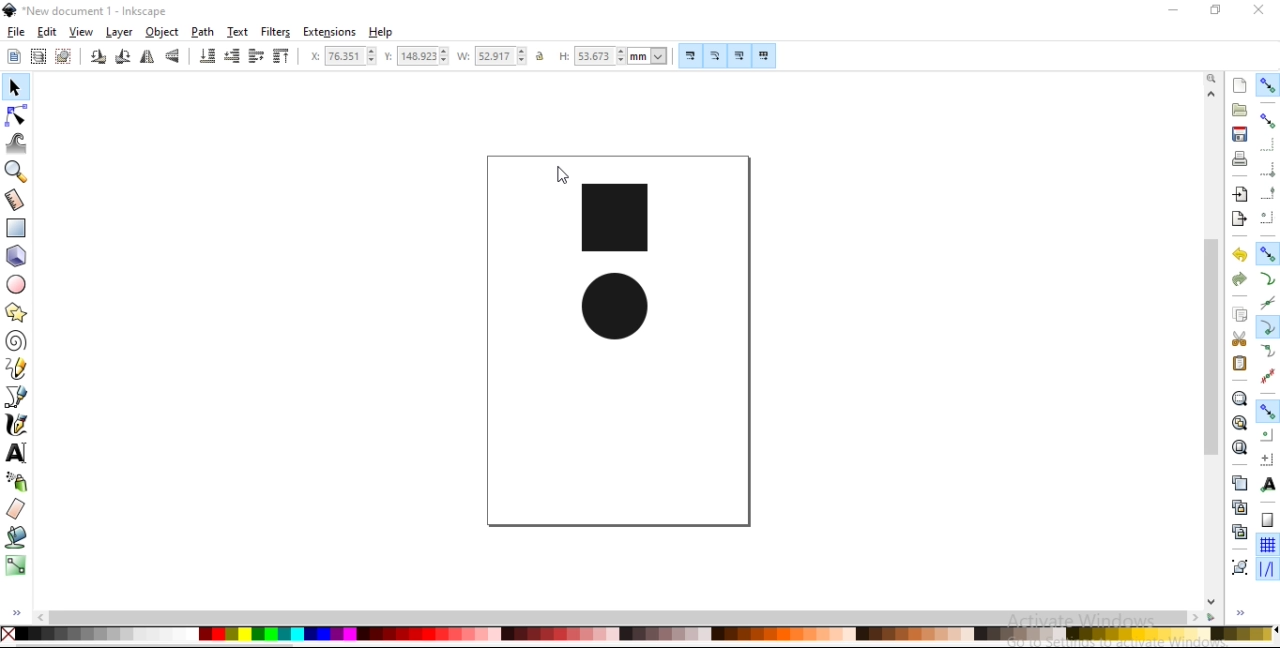 This screenshot has height=648, width=1280. Describe the element at coordinates (234, 56) in the screenshot. I see `lower selection by  one step` at that location.